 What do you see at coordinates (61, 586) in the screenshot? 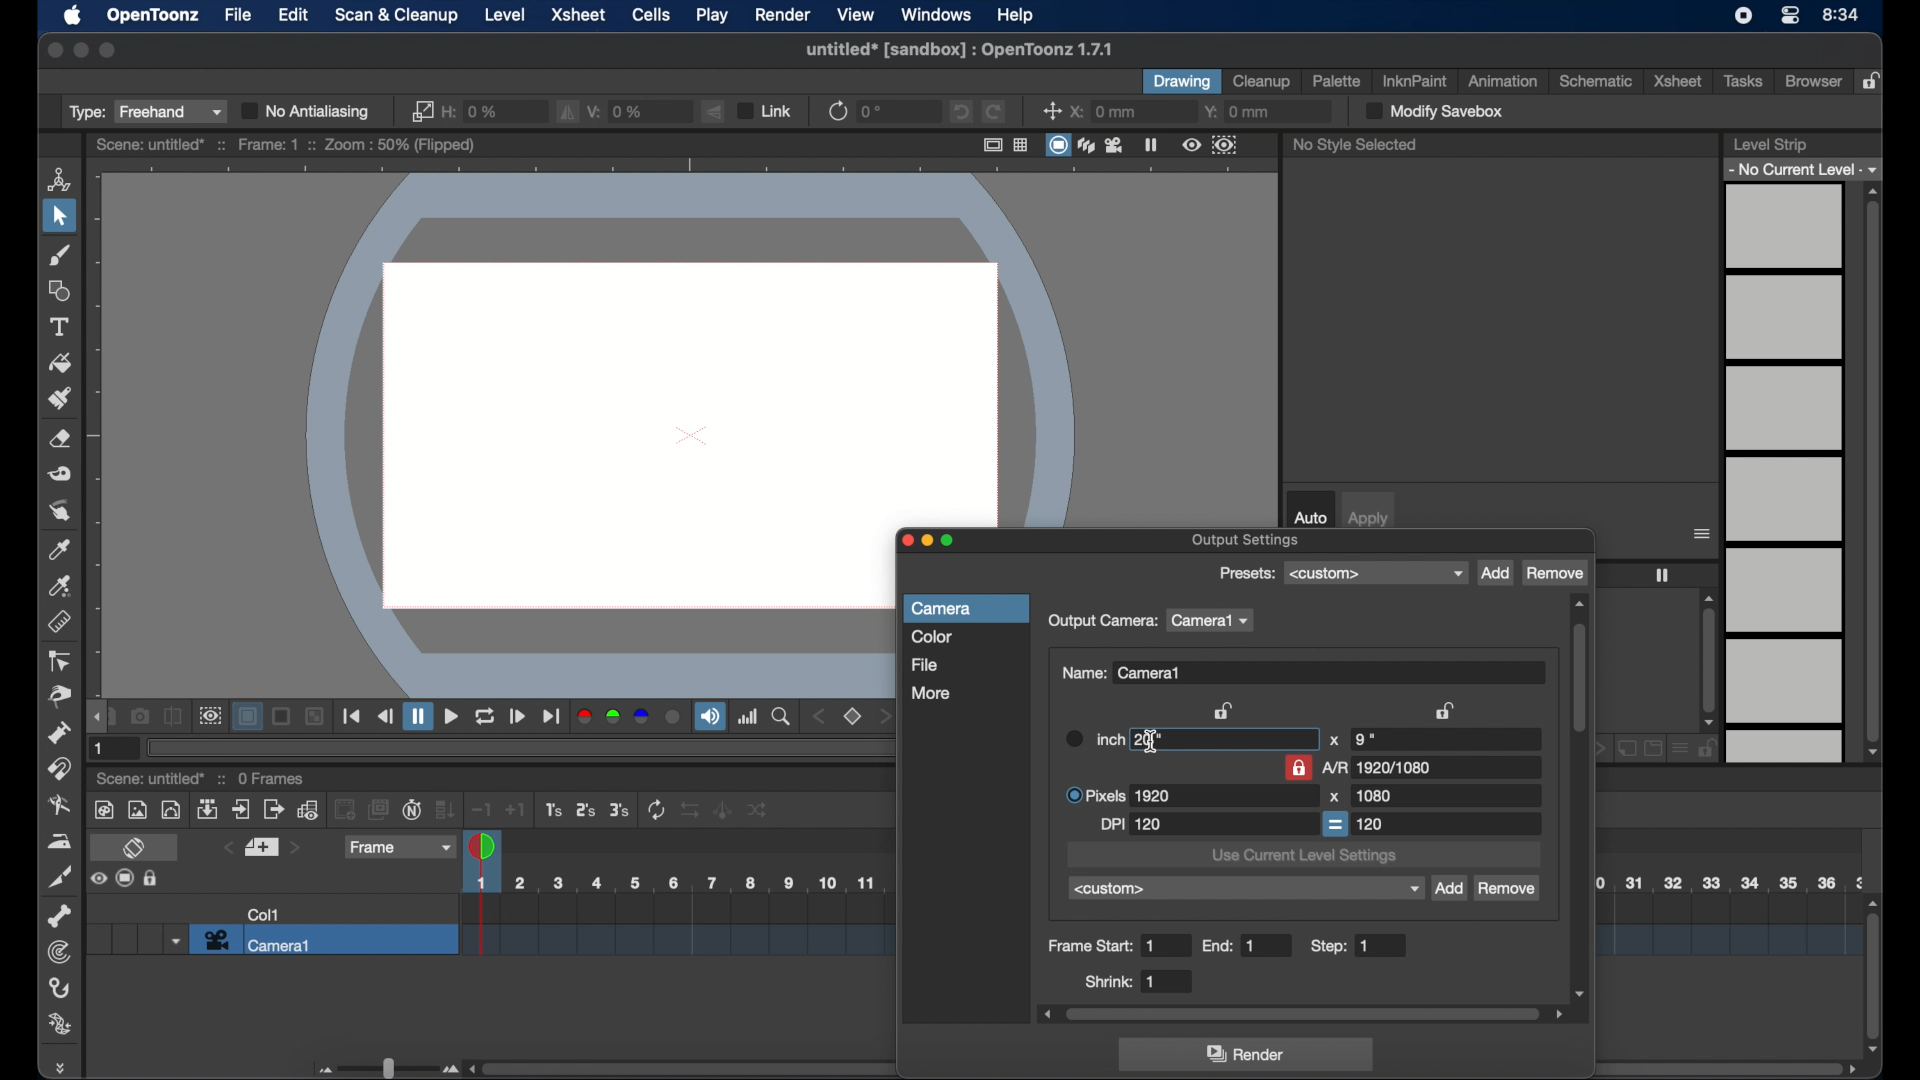
I see `rgb picker tool` at bounding box center [61, 586].